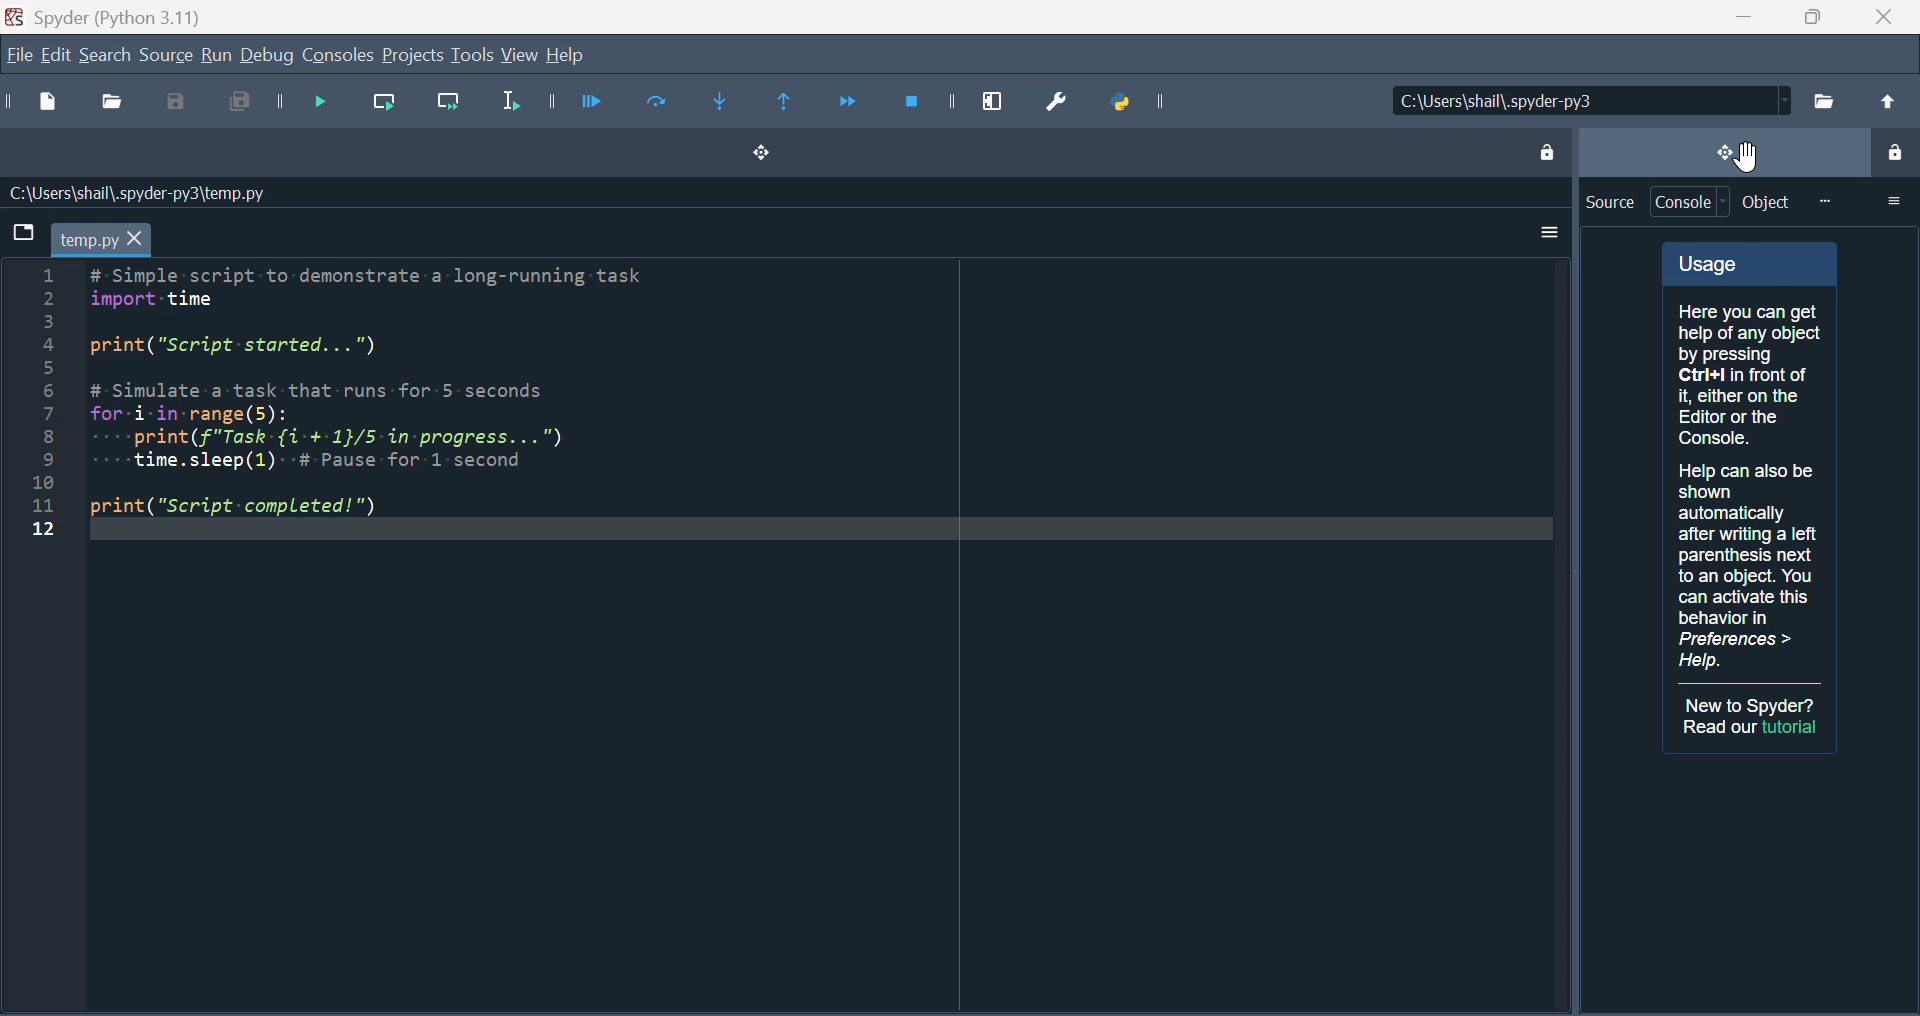 This screenshot has width=1920, height=1016. What do you see at coordinates (42, 402) in the screenshot?
I see `line number` at bounding box center [42, 402].